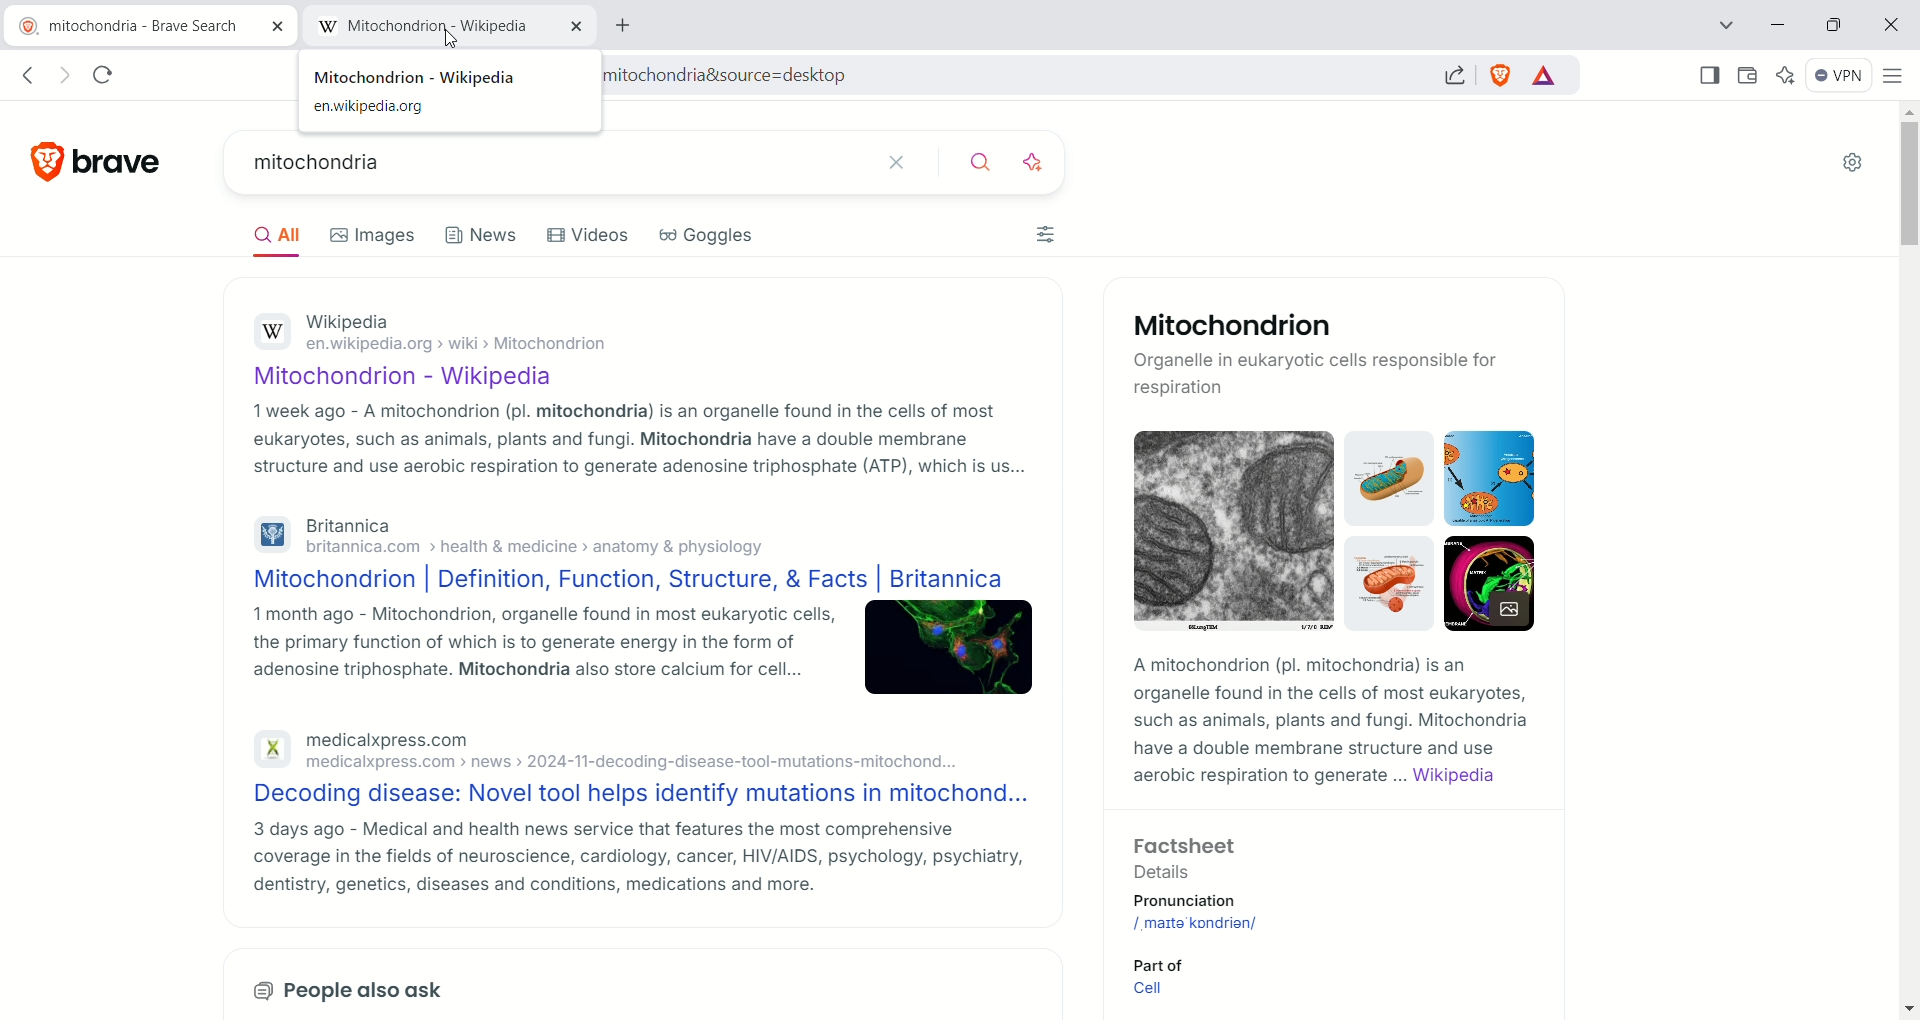  What do you see at coordinates (1455, 76) in the screenshot?
I see `share` at bounding box center [1455, 76].